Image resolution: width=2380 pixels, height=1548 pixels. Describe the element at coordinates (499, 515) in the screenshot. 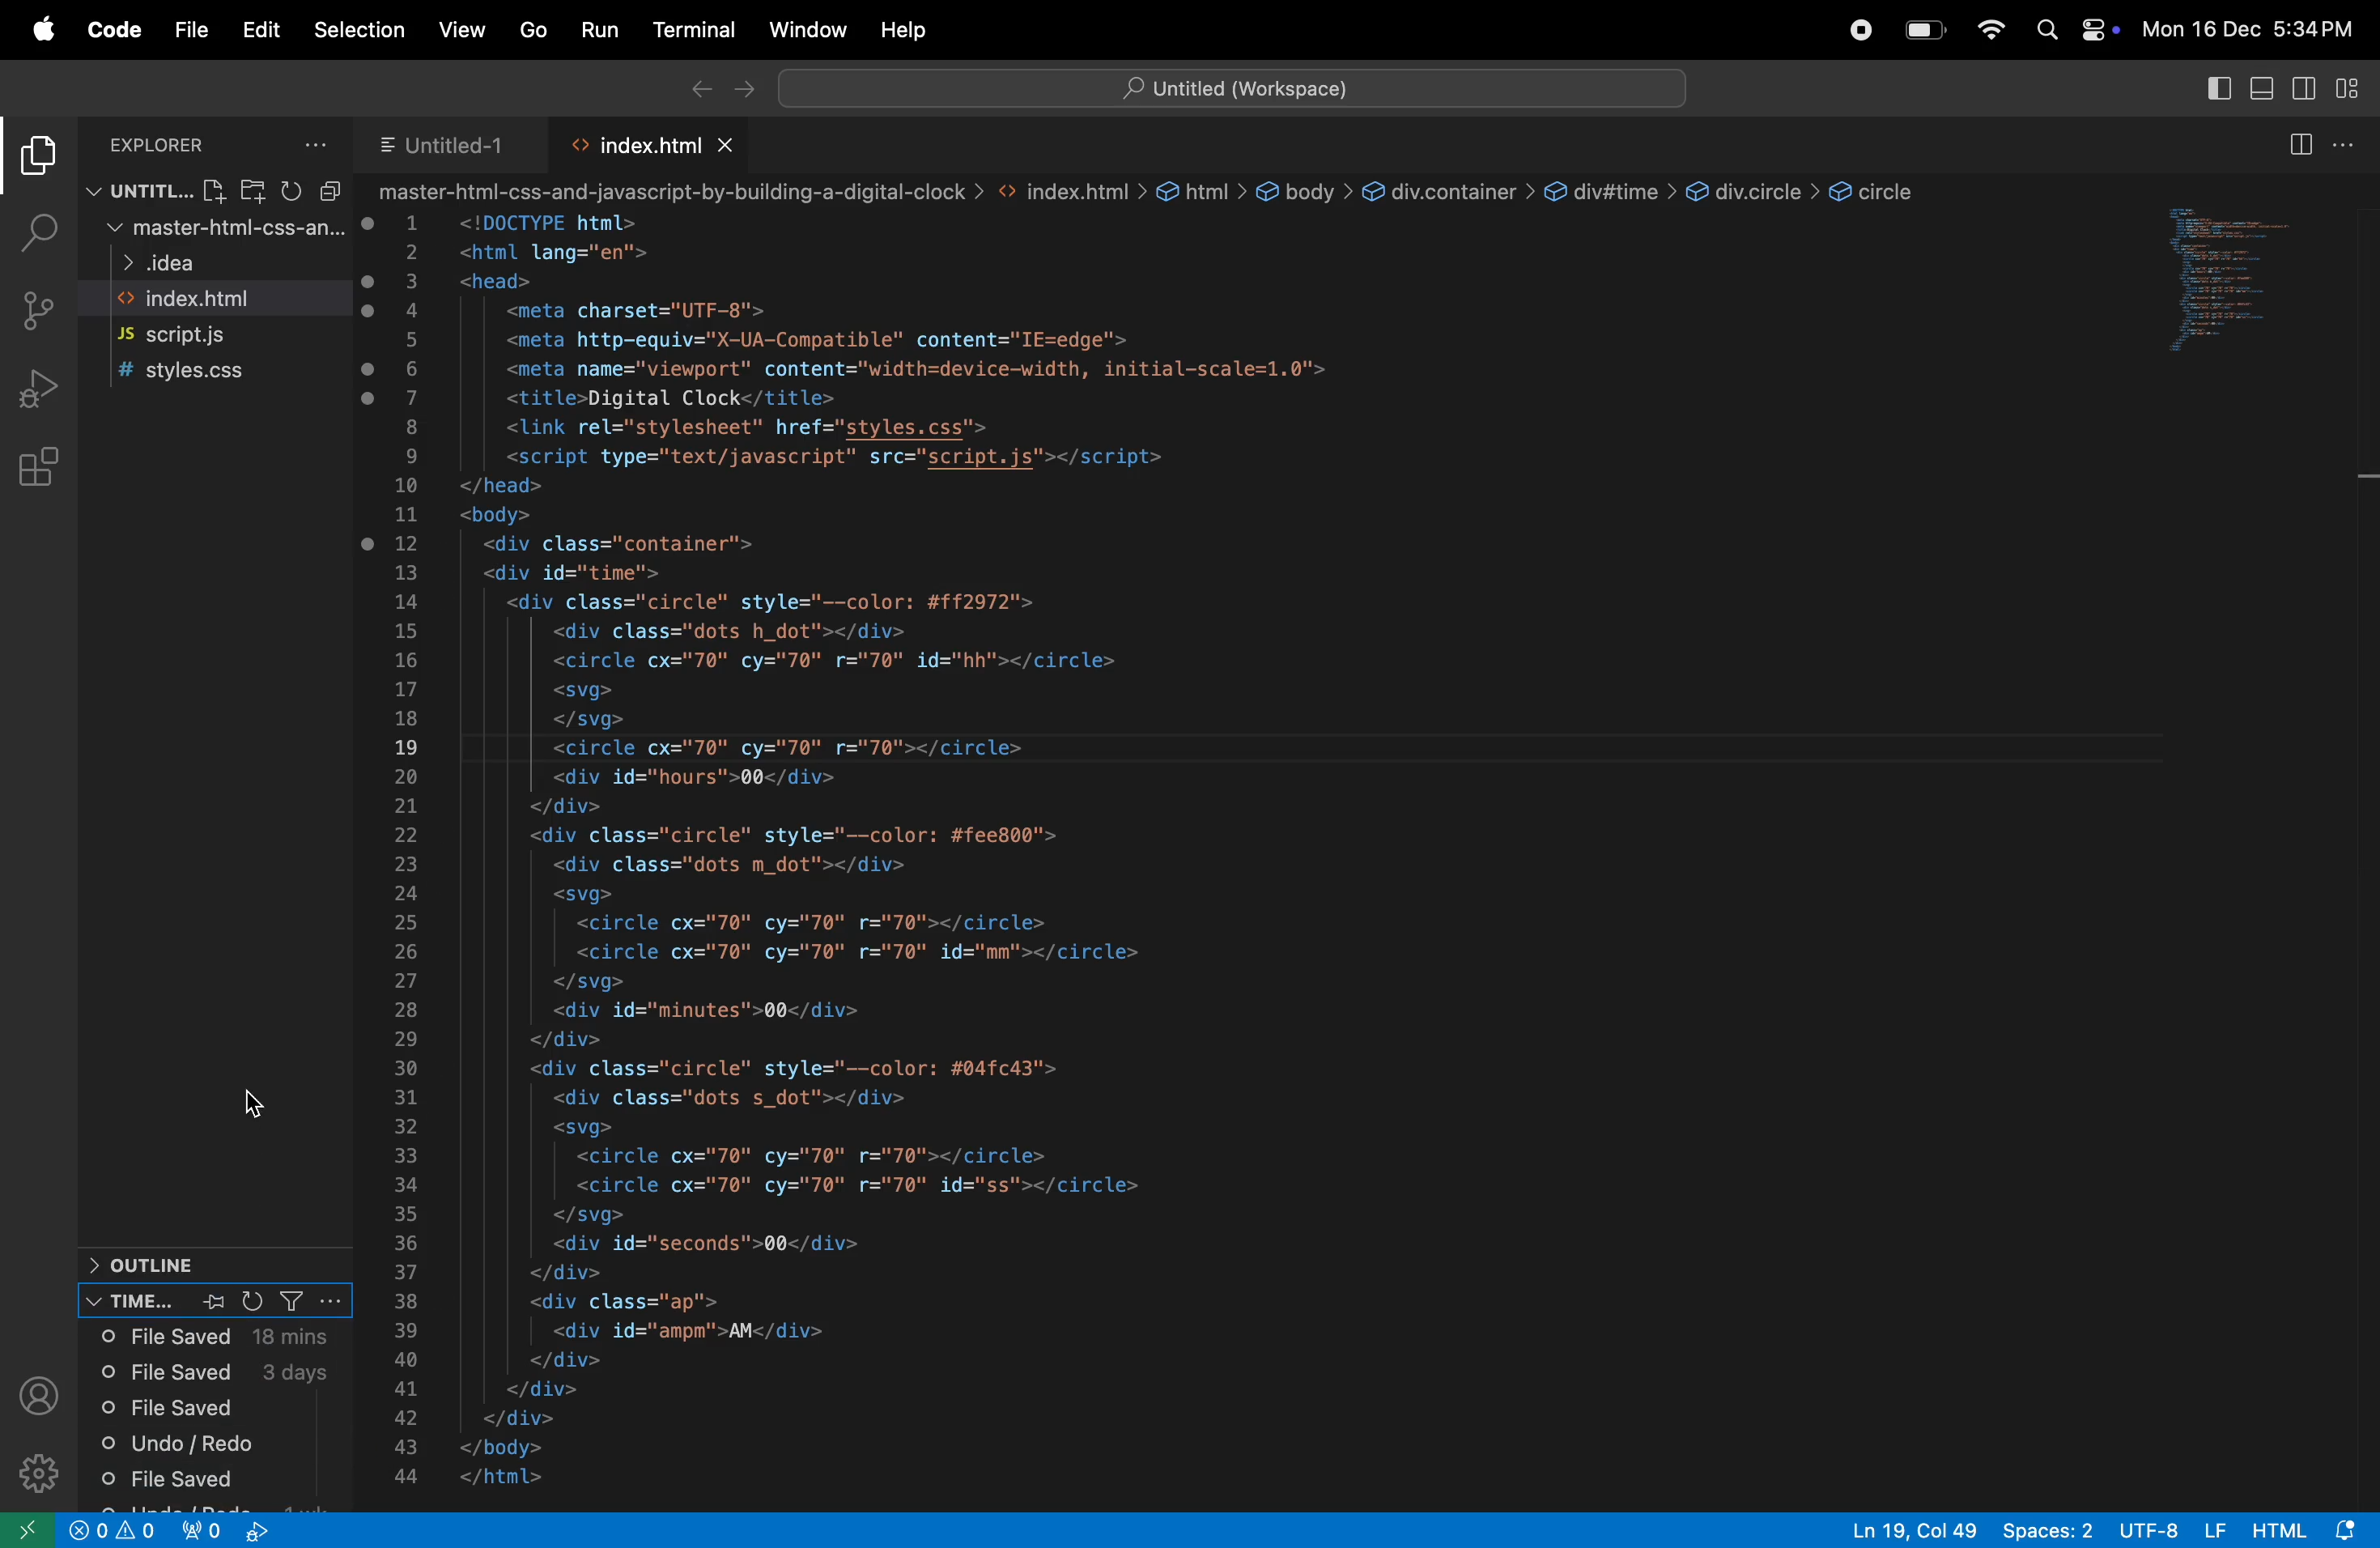

I see `<body>` at that location.